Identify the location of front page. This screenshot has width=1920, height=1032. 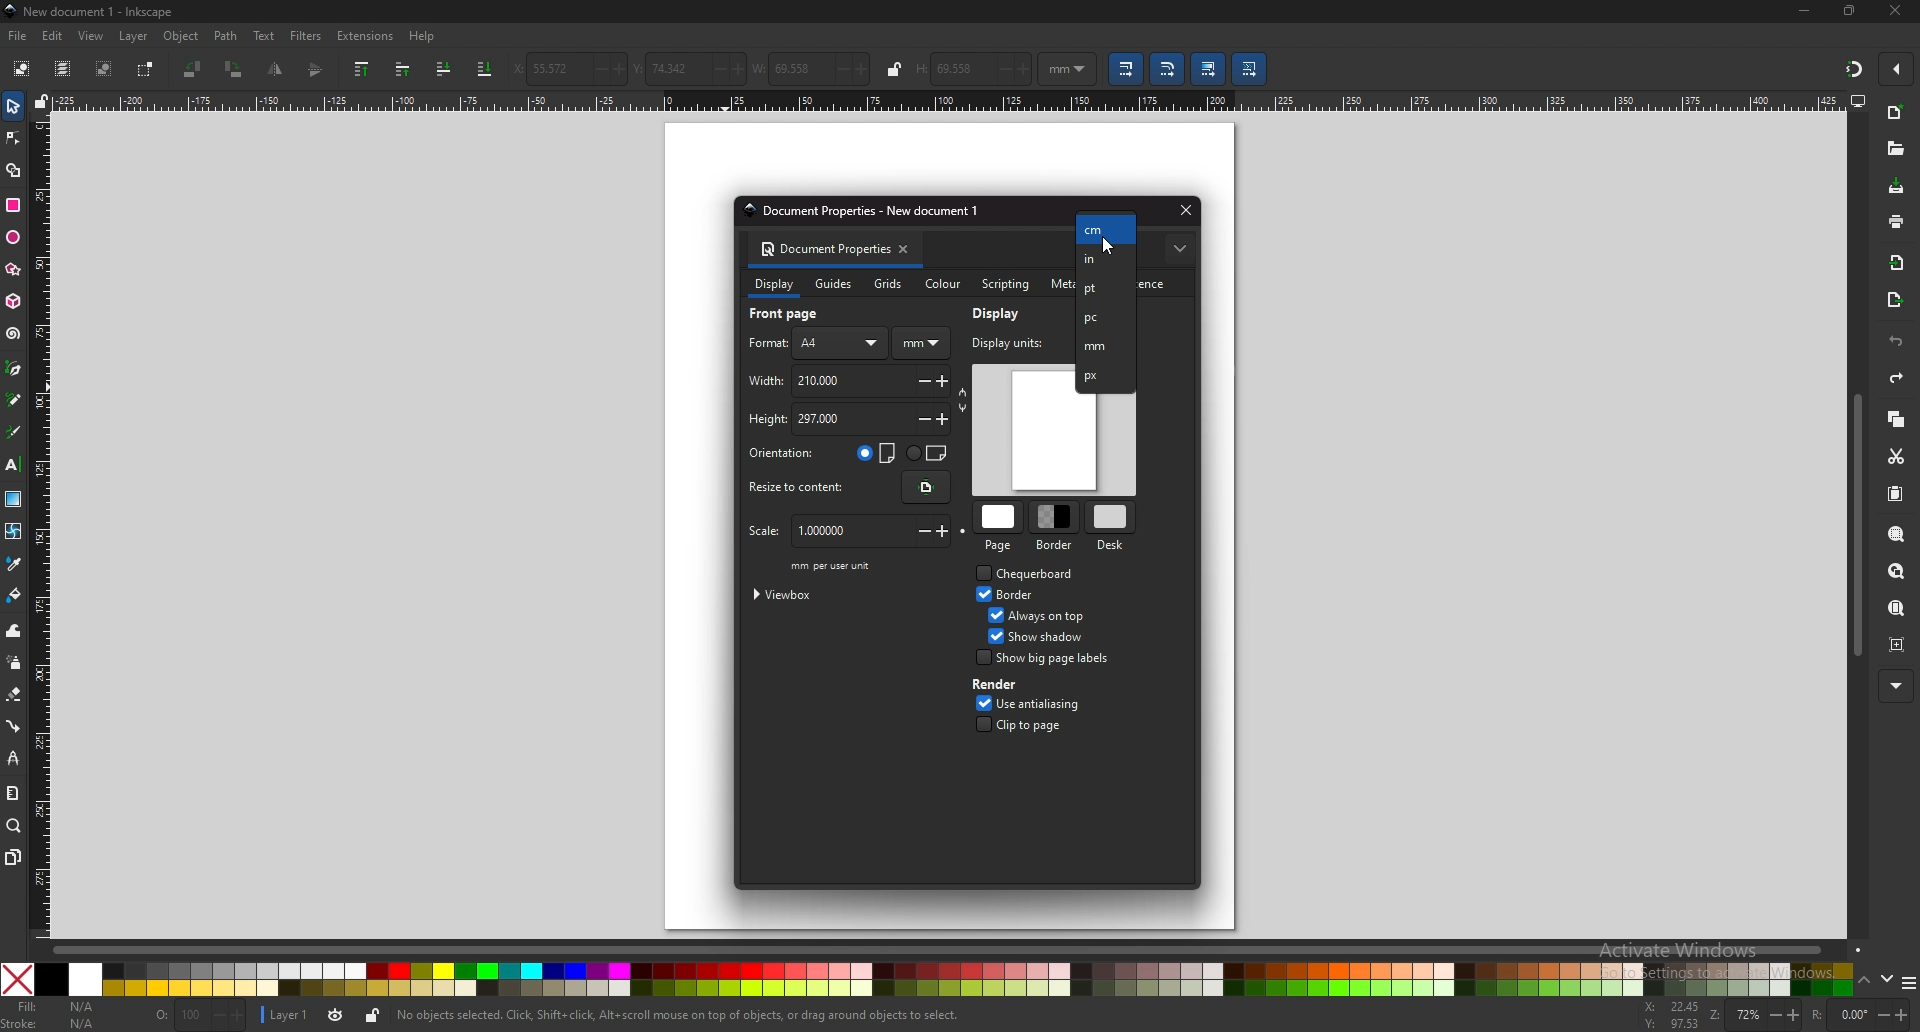
(795, 315).